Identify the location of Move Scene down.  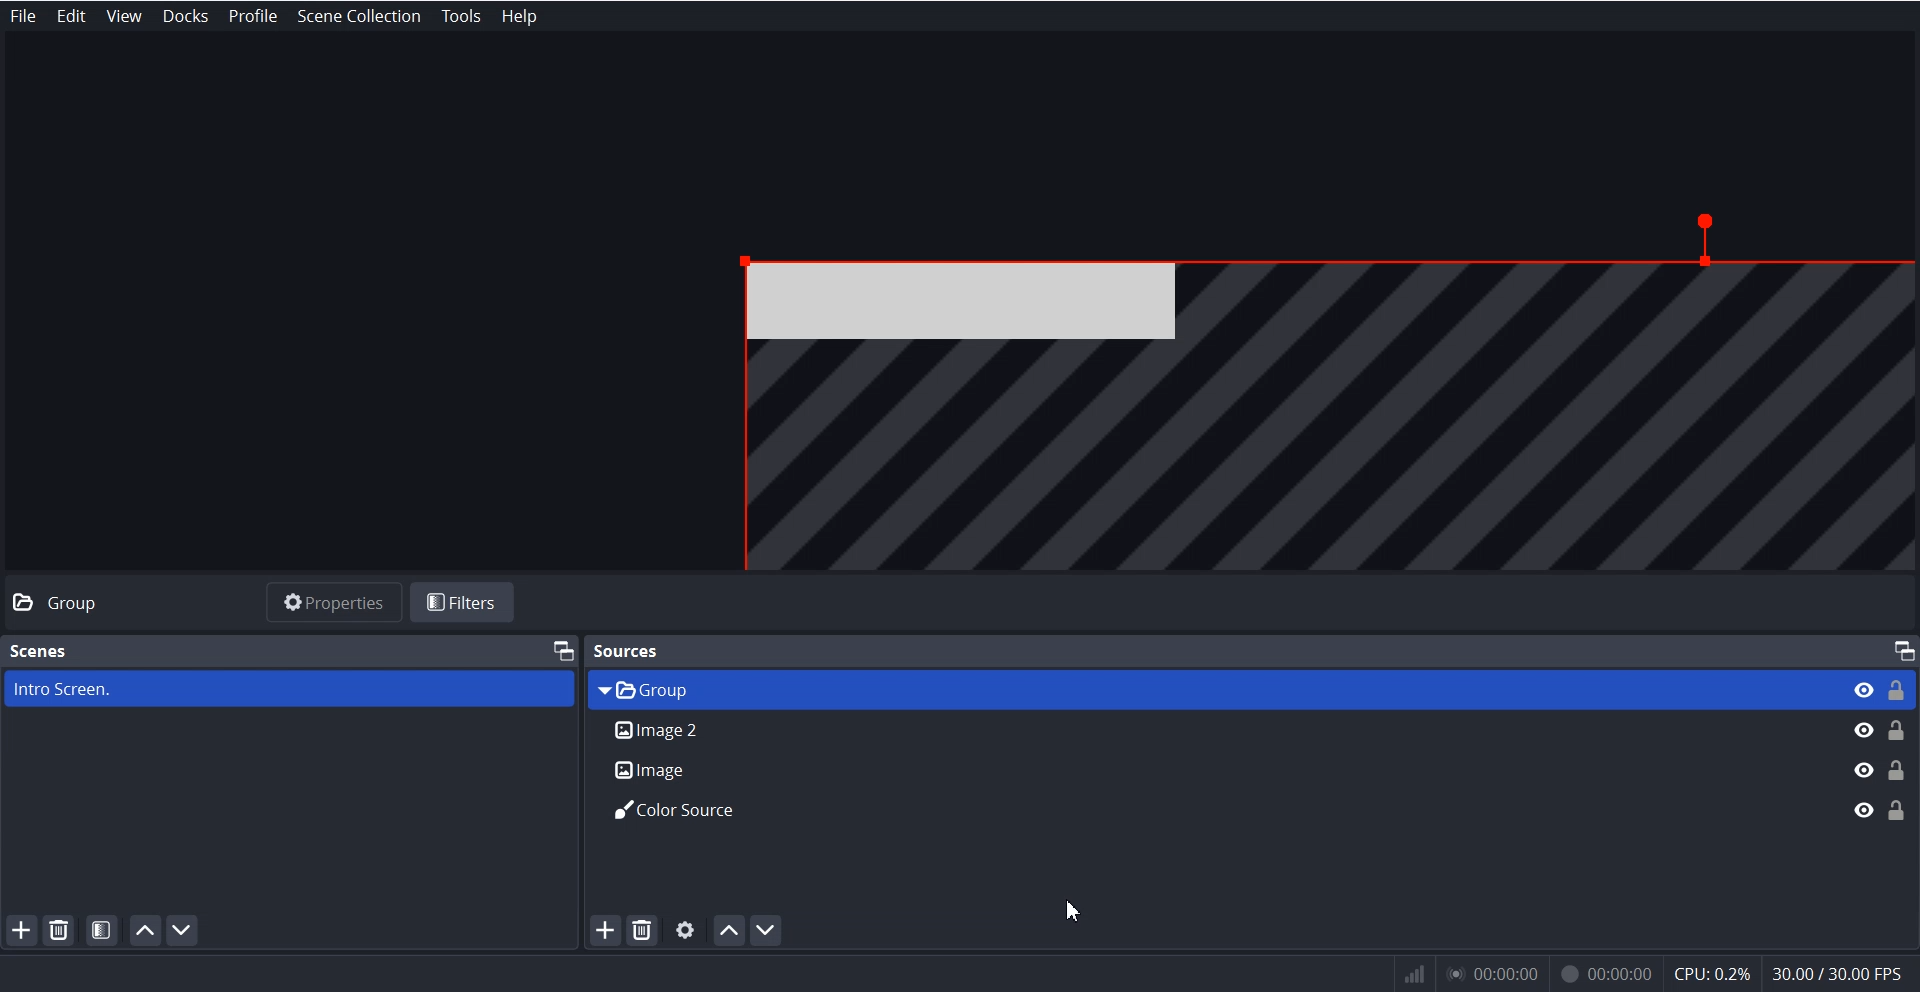
(186, 930).